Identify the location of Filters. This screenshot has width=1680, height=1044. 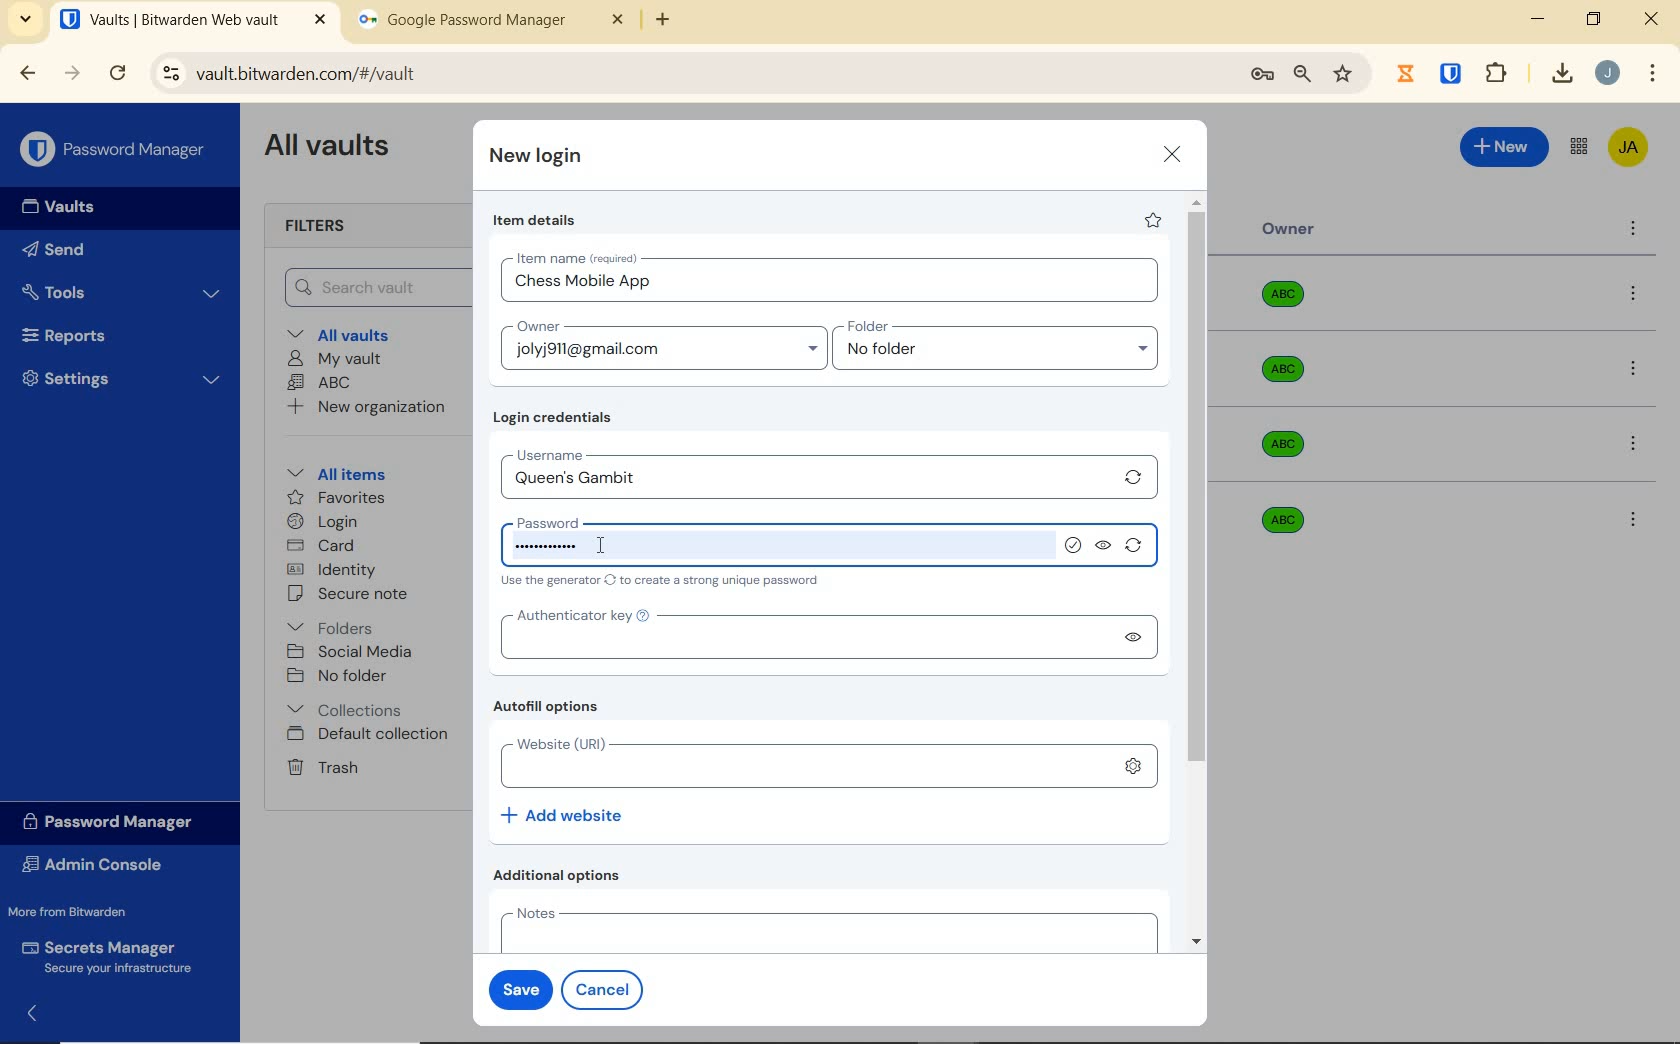
(322, 227).